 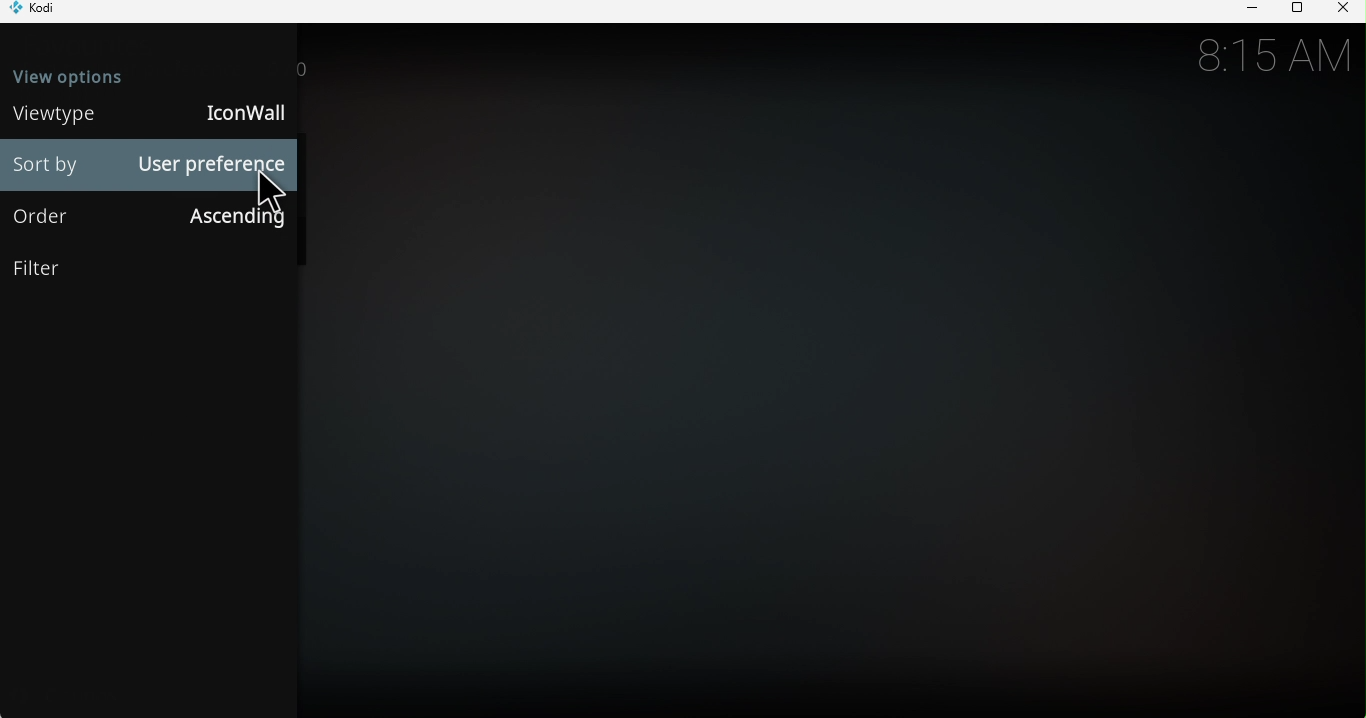 What do you see at coordinates (274, 192) in the screenshot?
I see `cursor` at bounding box center [274, 192].